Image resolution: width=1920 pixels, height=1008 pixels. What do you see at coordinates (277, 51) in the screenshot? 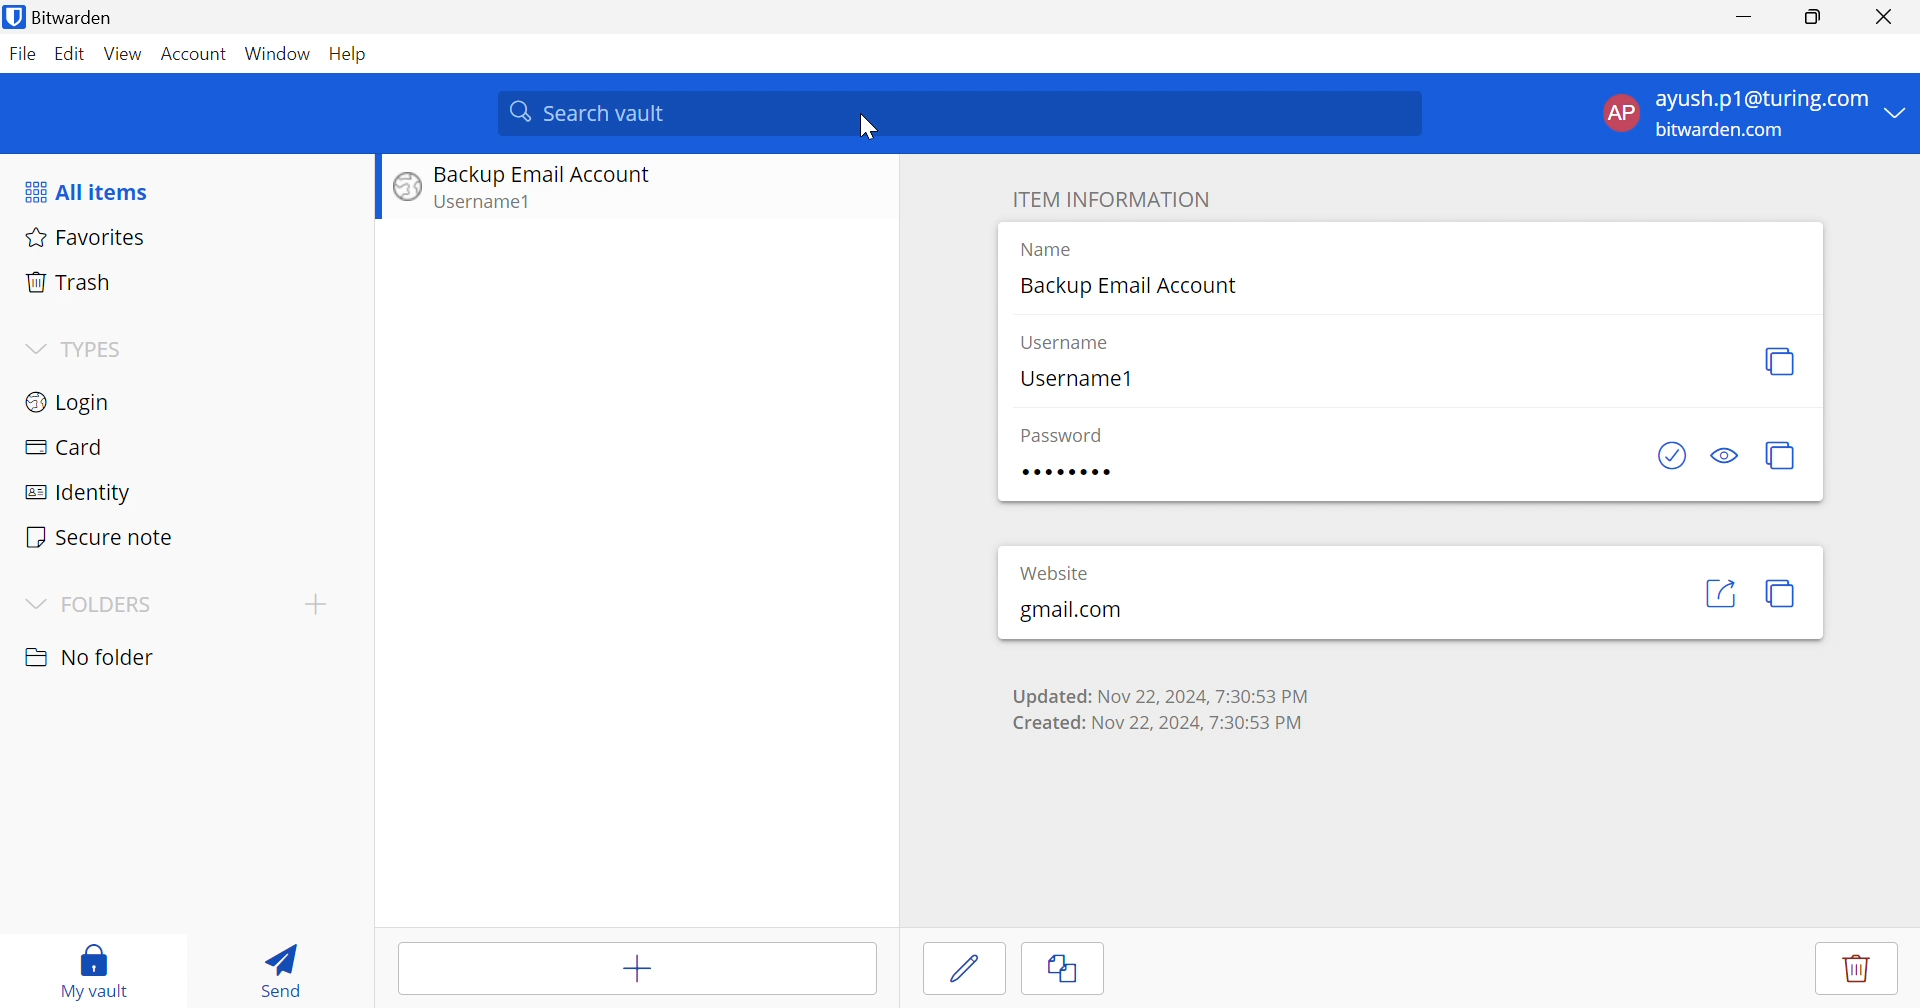
I see `Window` at bounding box center [277, 51].